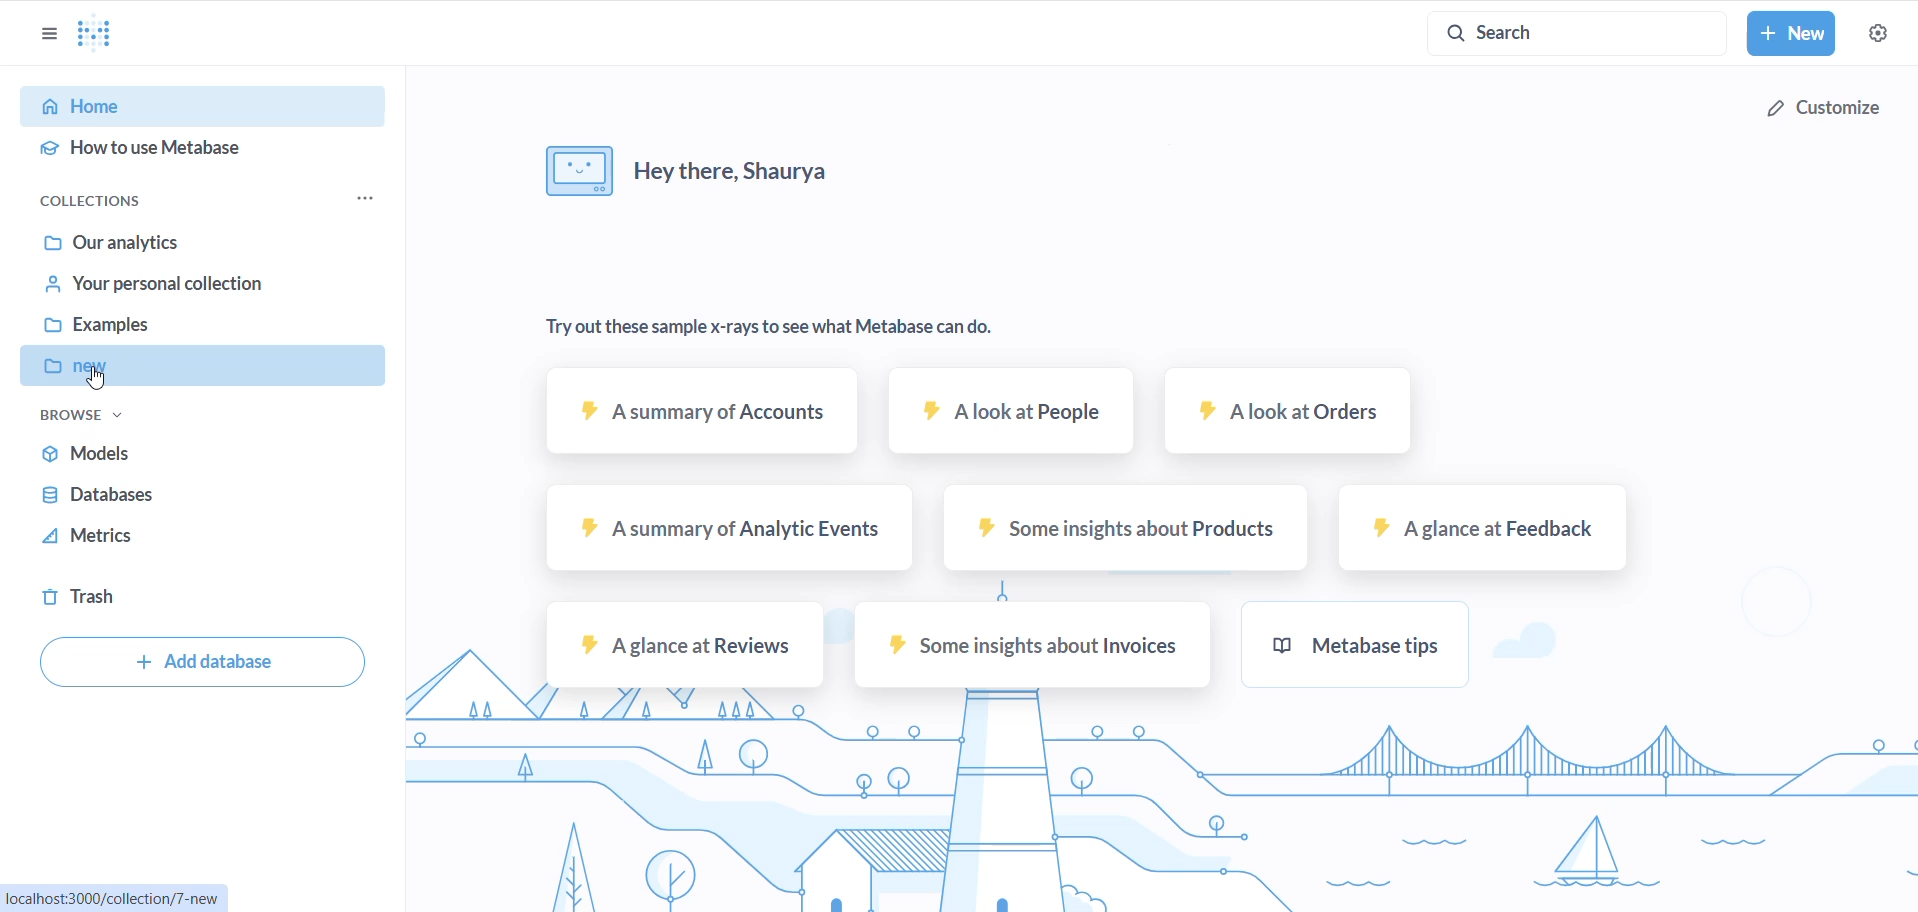 This screenshot has height=912, width=1918. I want to click on collections, so click(110, 198).